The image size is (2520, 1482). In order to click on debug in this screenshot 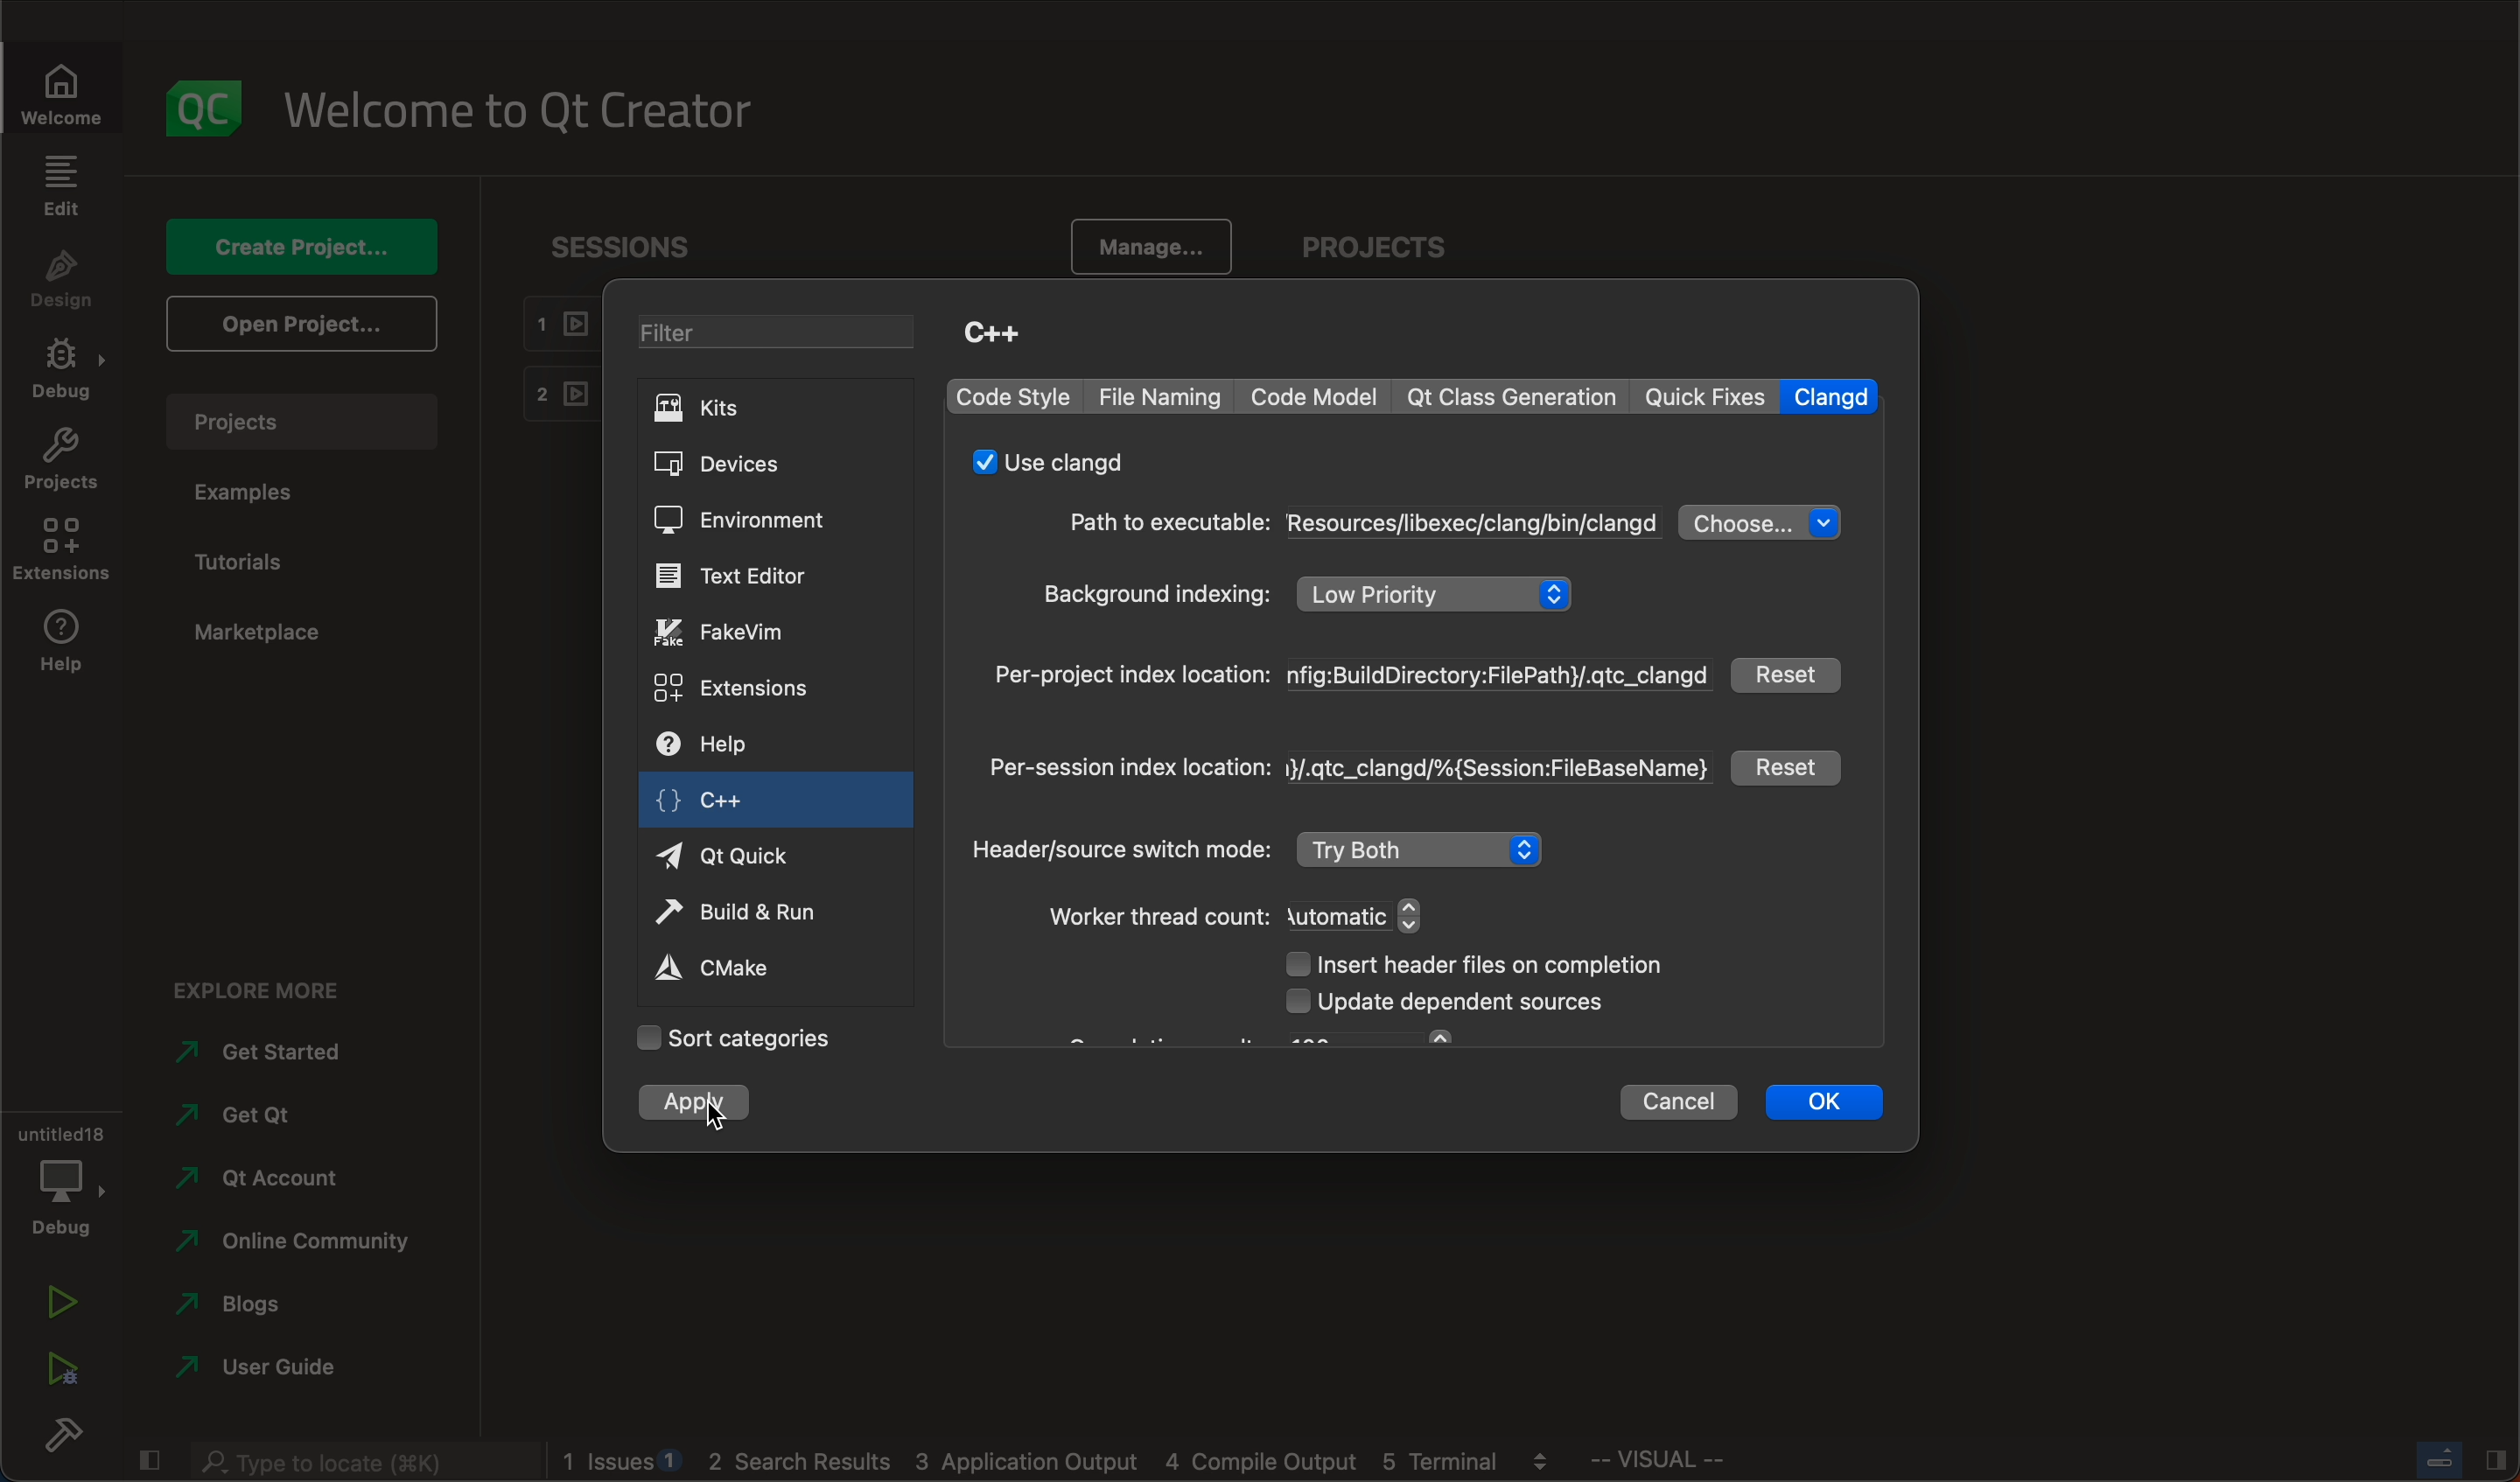, I will do `click(65, 1186)`.